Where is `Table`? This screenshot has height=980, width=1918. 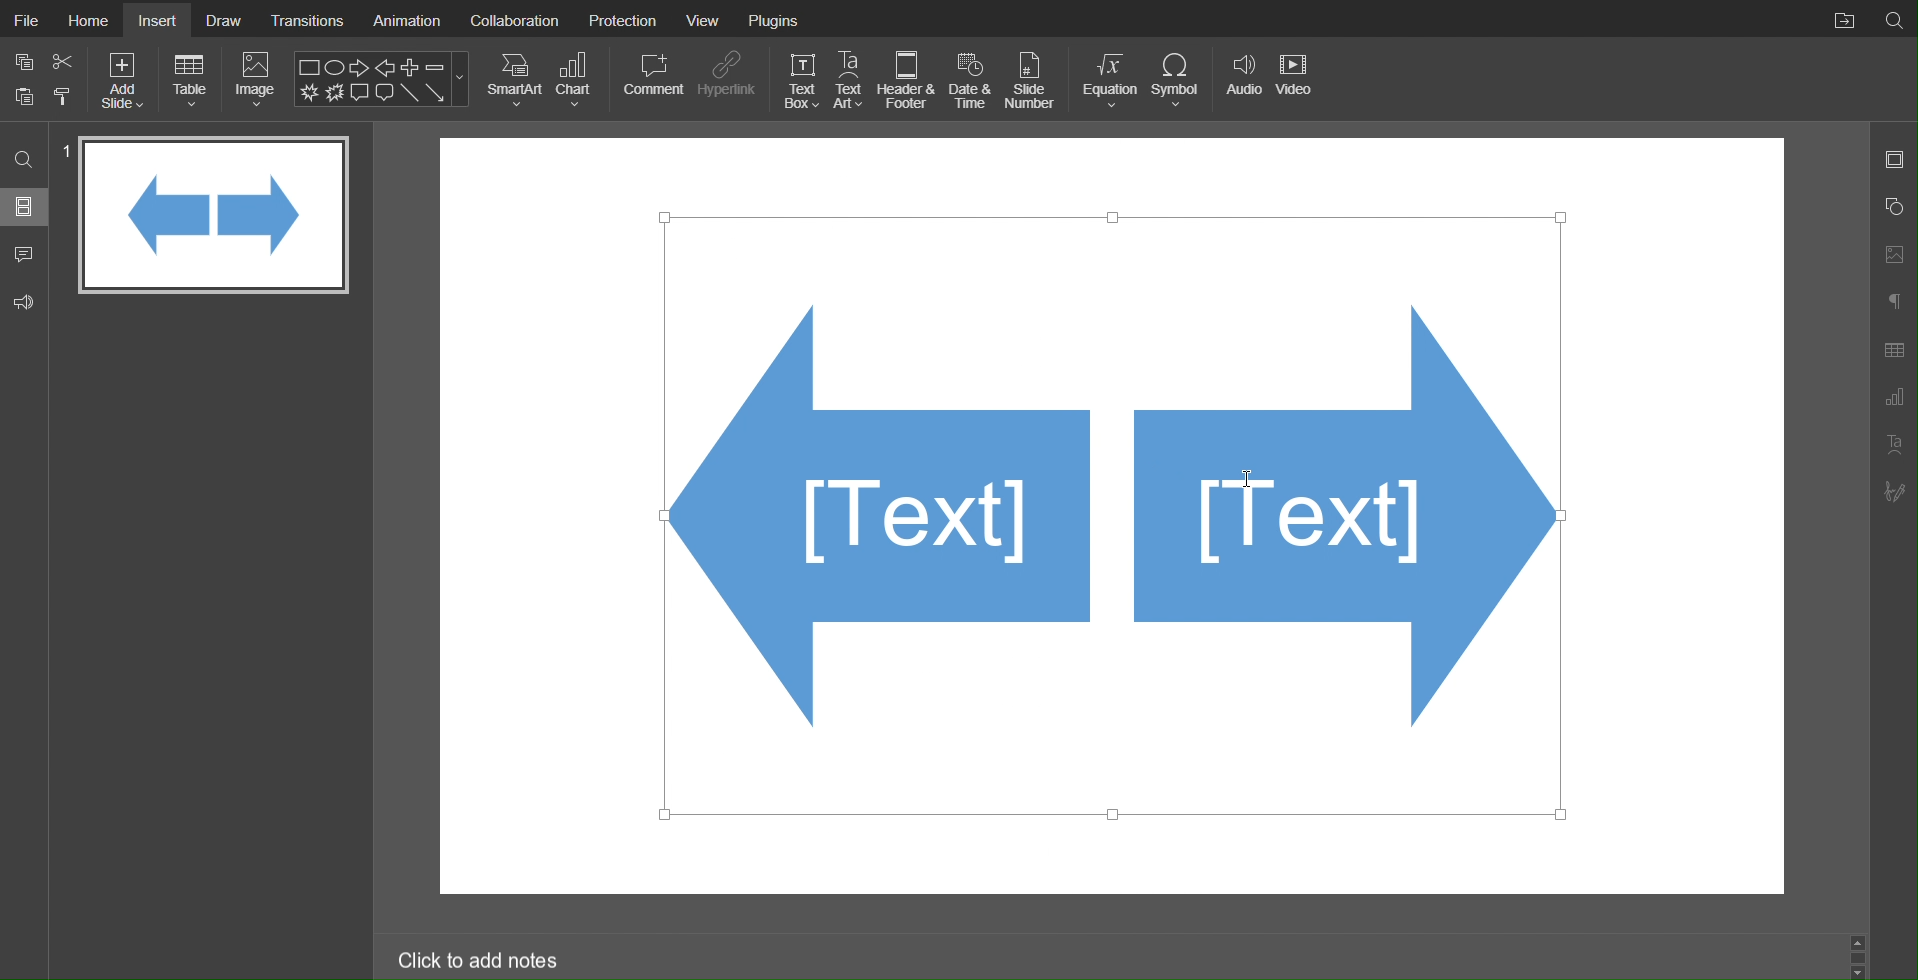 Table is located at coordinates (191, 80).